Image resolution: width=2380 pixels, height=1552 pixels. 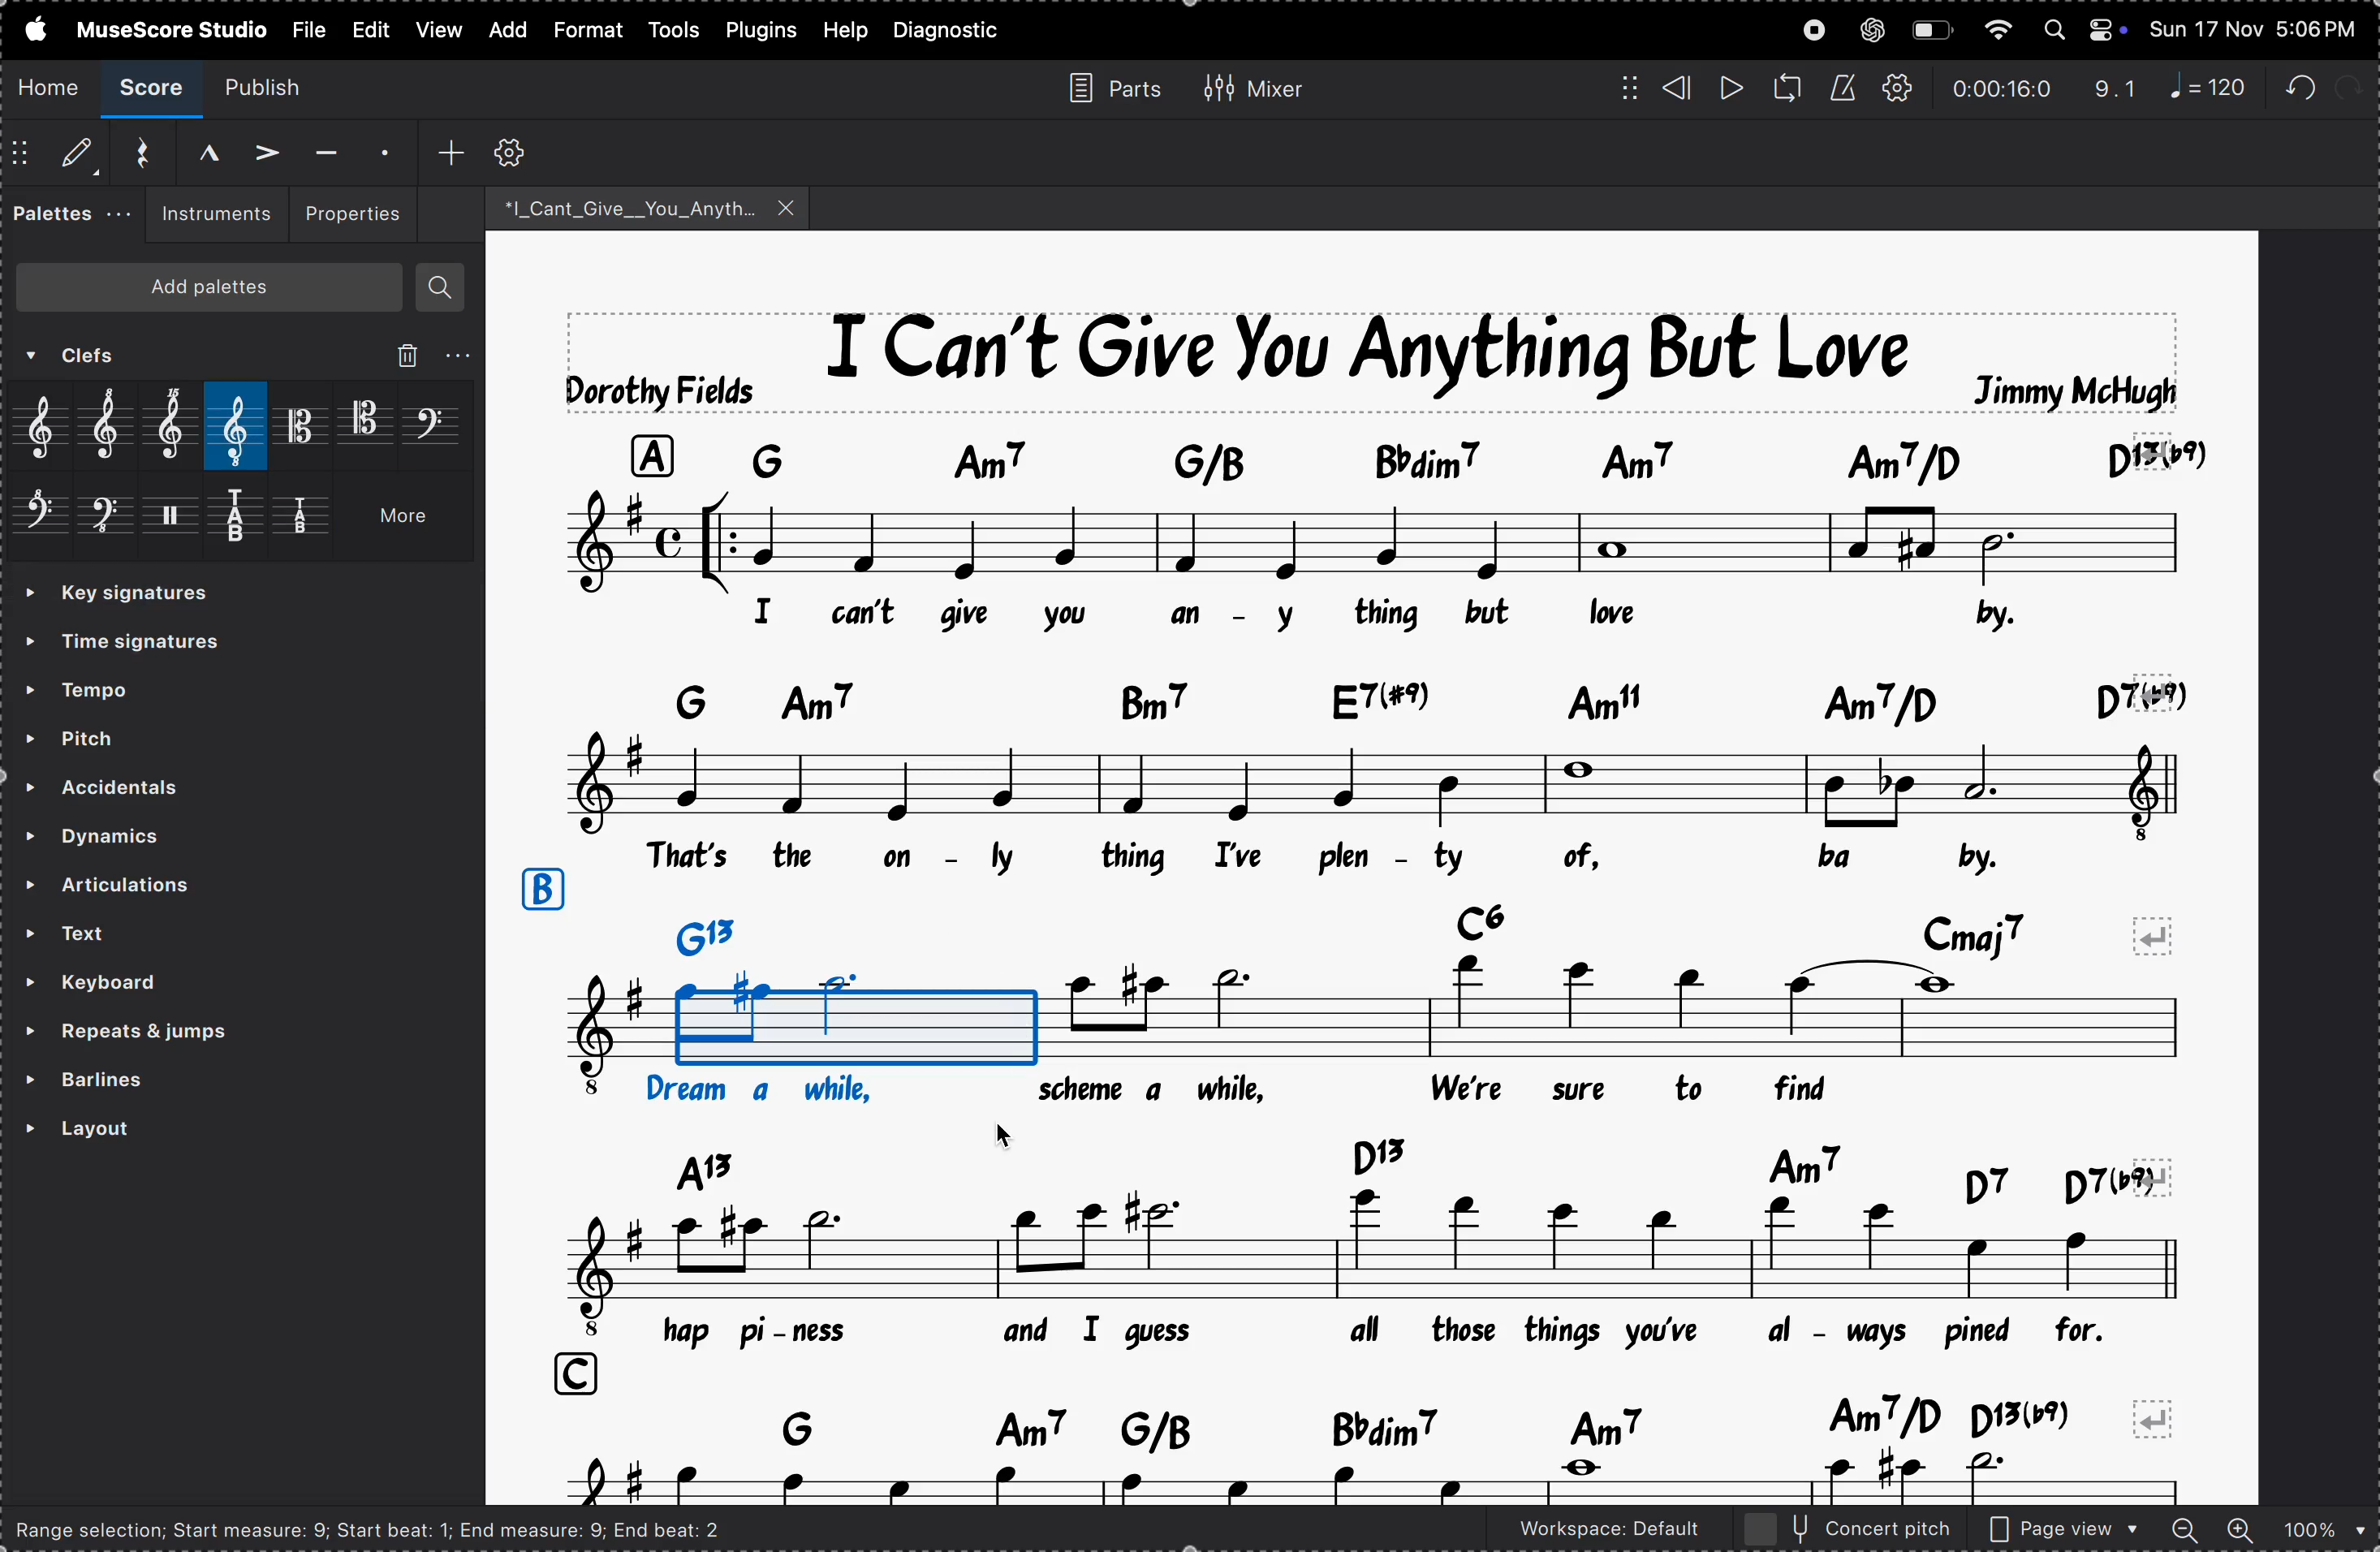 I want to click on pitch, so click(x=133, y=735).